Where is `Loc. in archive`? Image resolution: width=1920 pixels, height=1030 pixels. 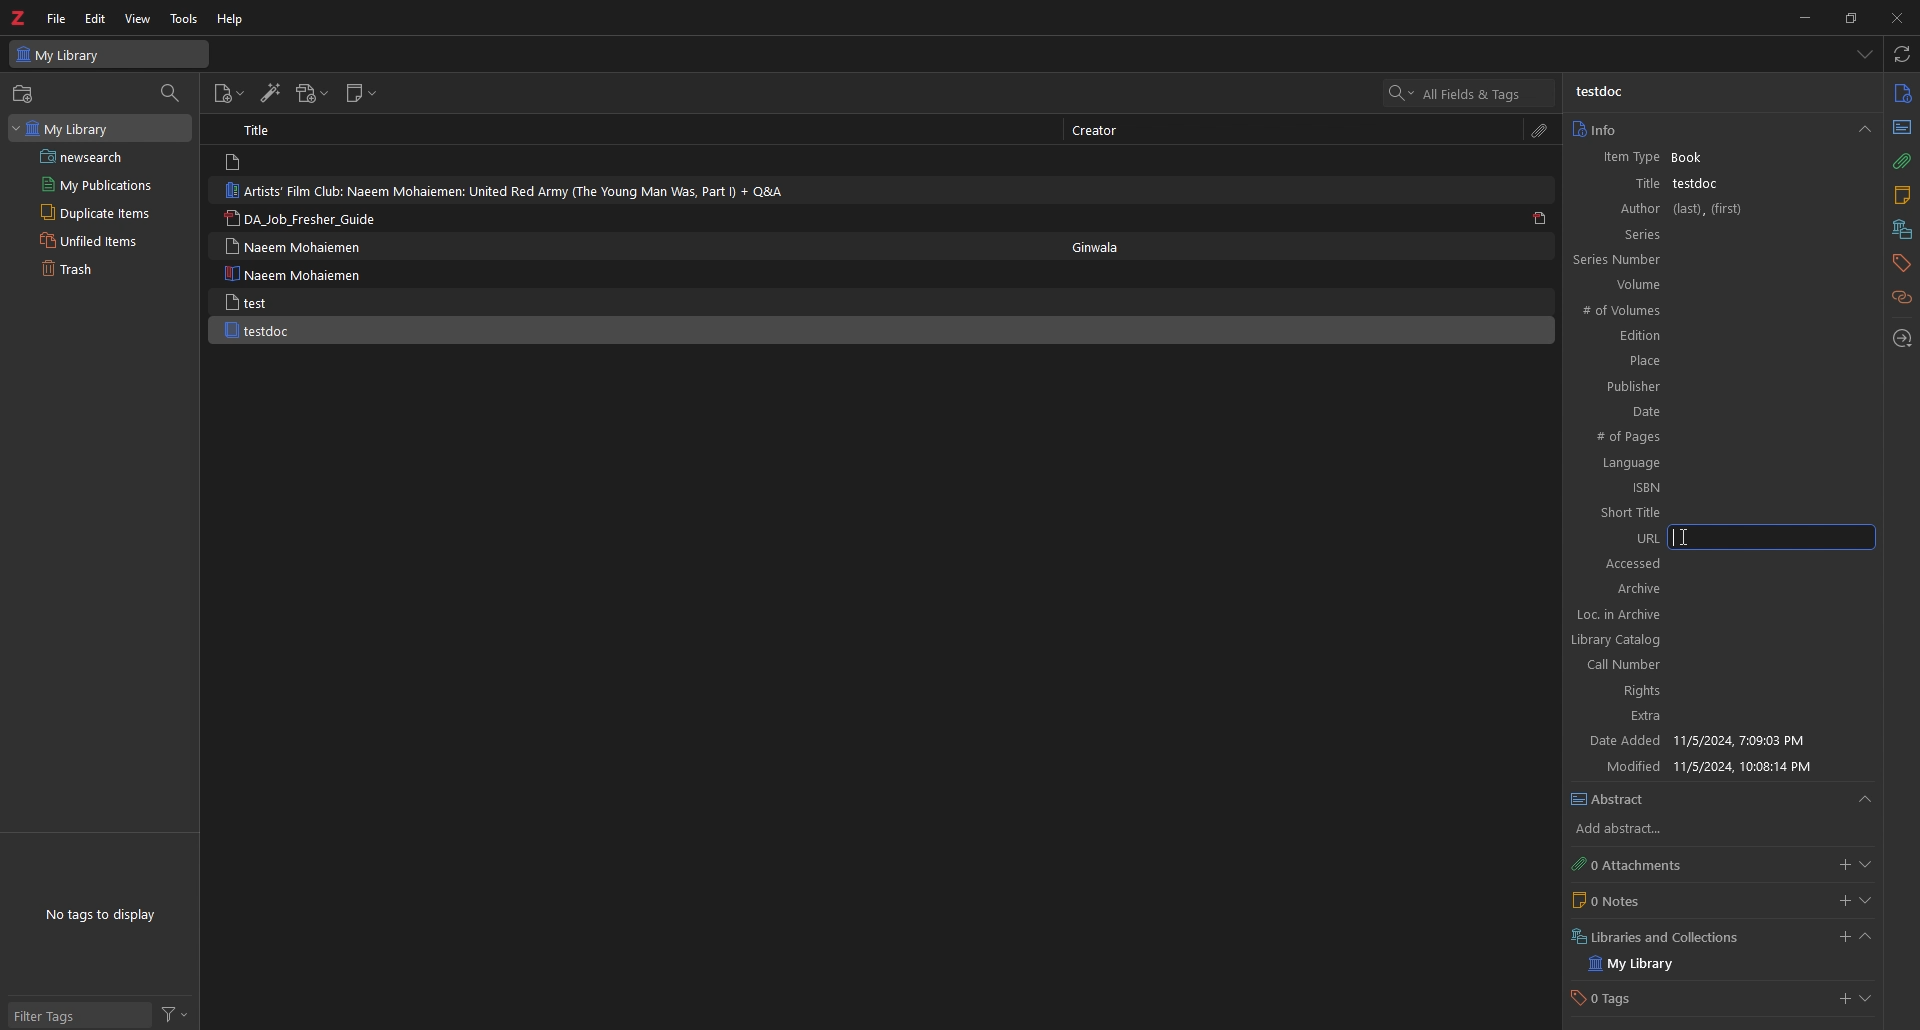
Loc. in archive is located at coordinates (1713, 615).